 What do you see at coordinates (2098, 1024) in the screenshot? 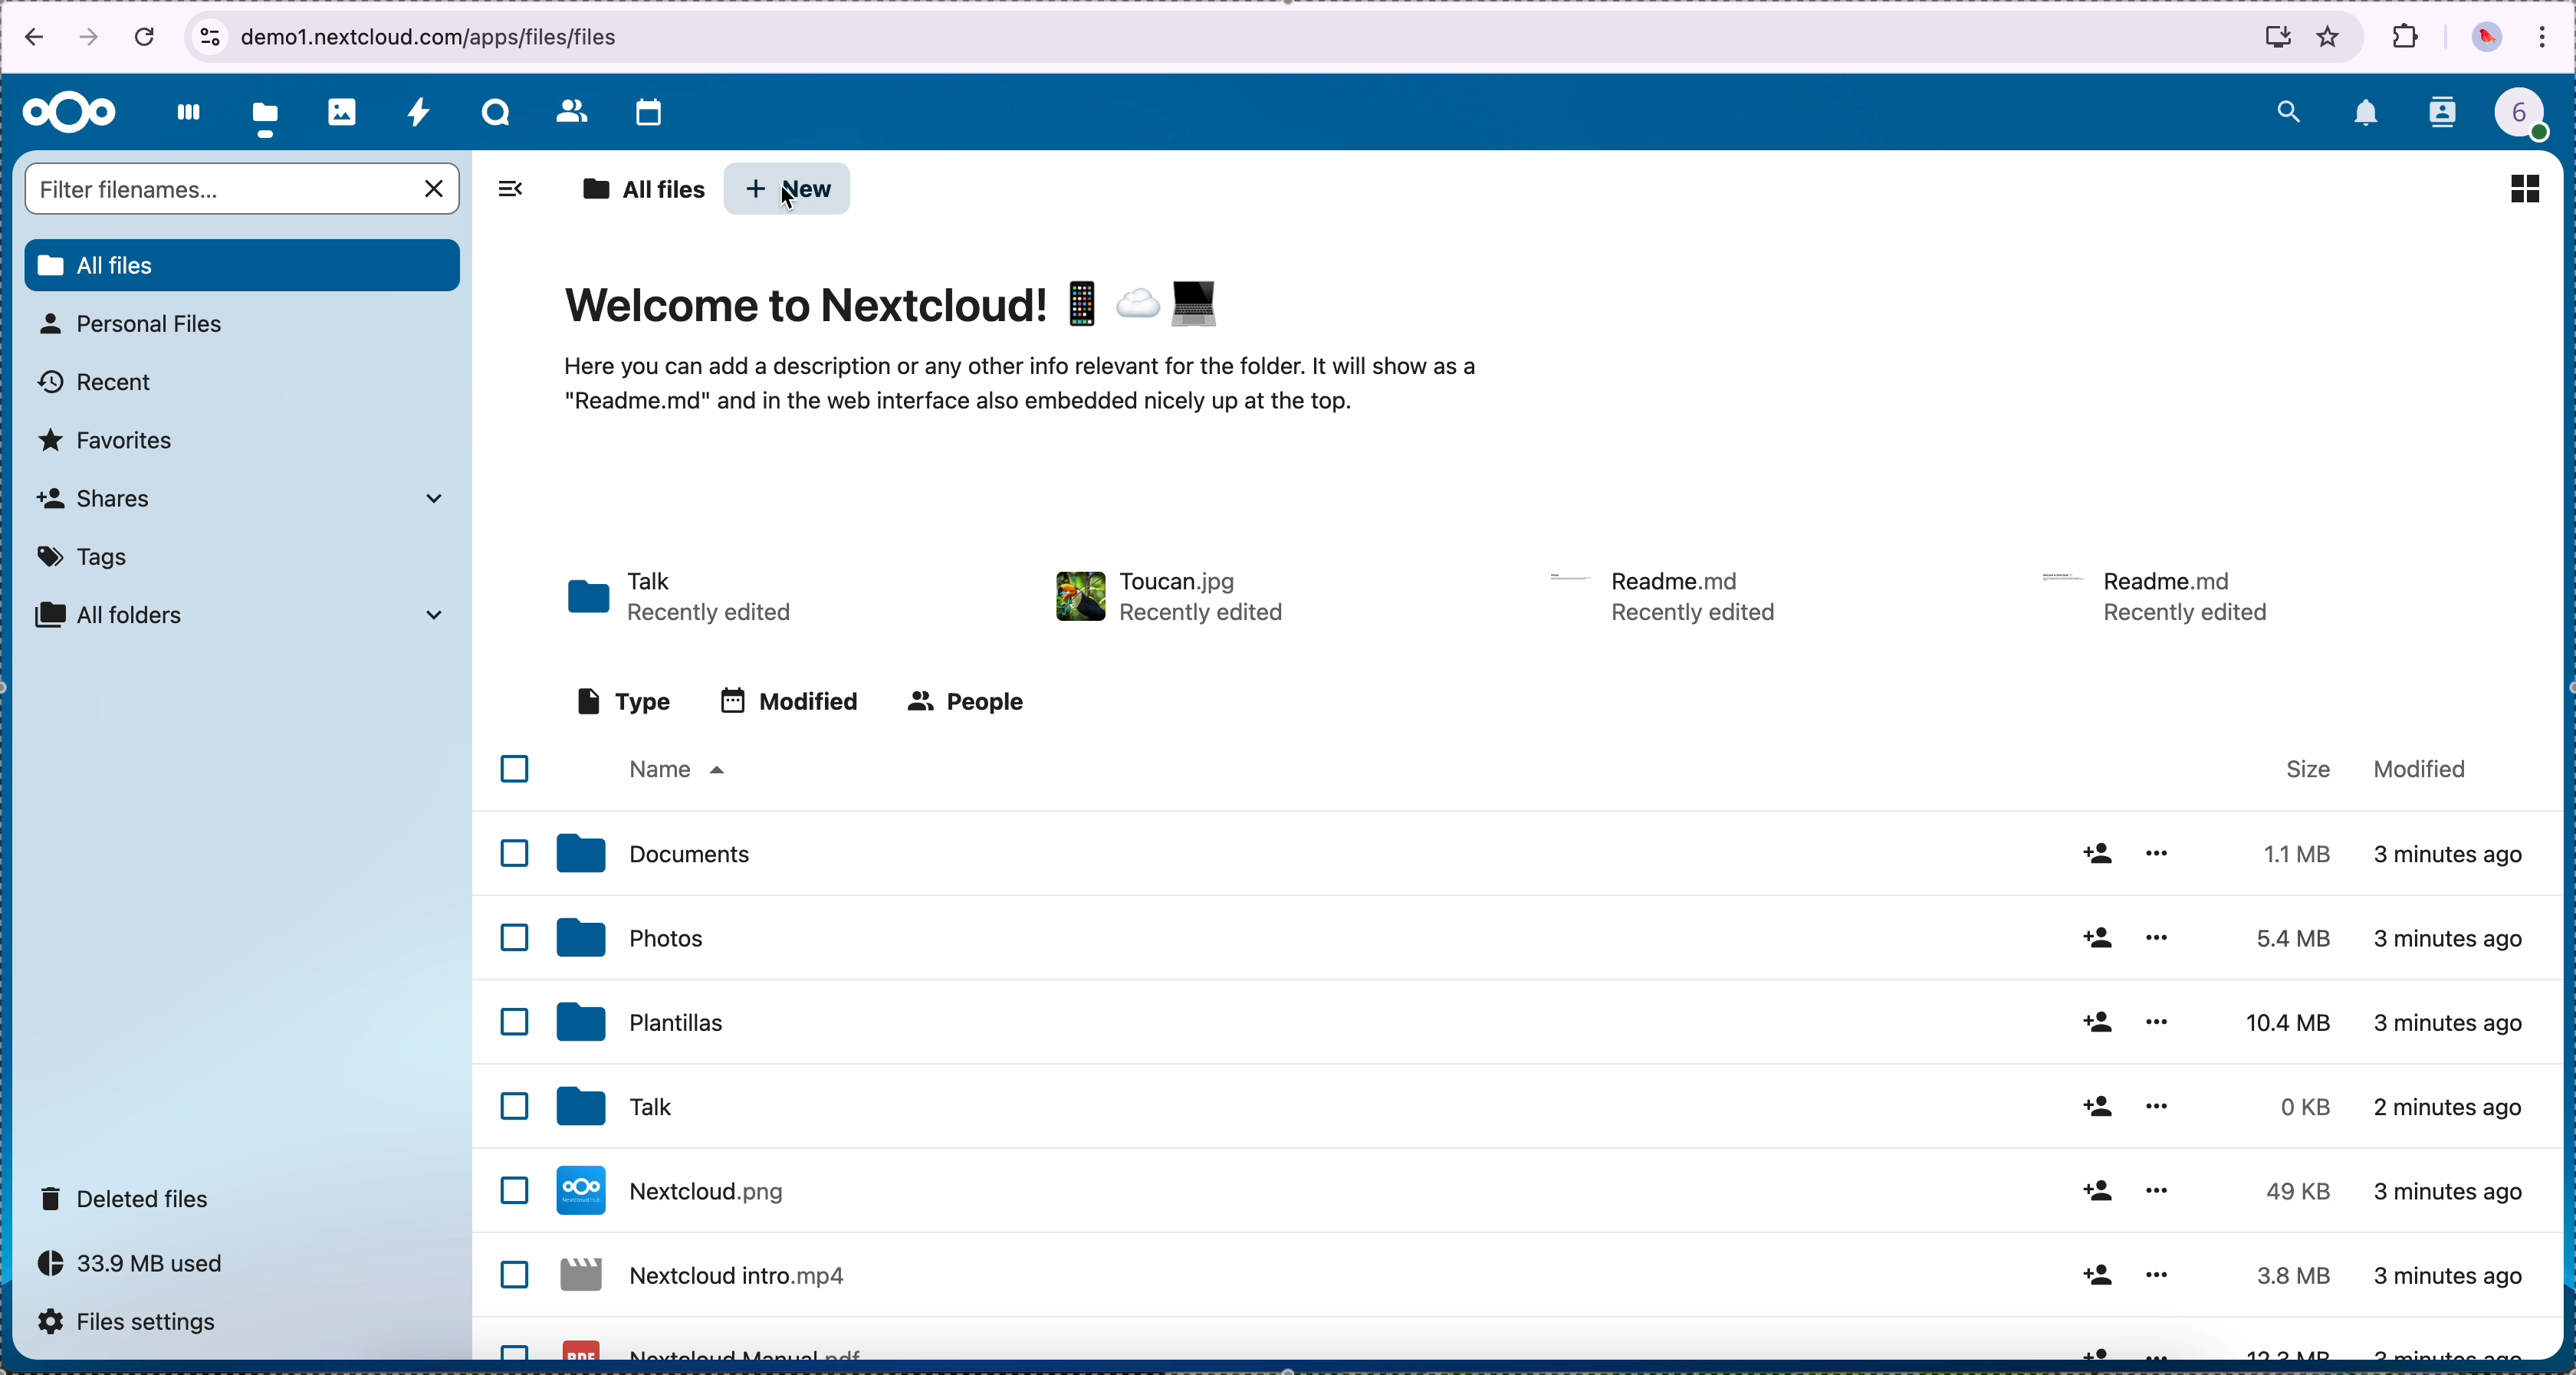
I see `share` at bounding box center [2098, 1024].